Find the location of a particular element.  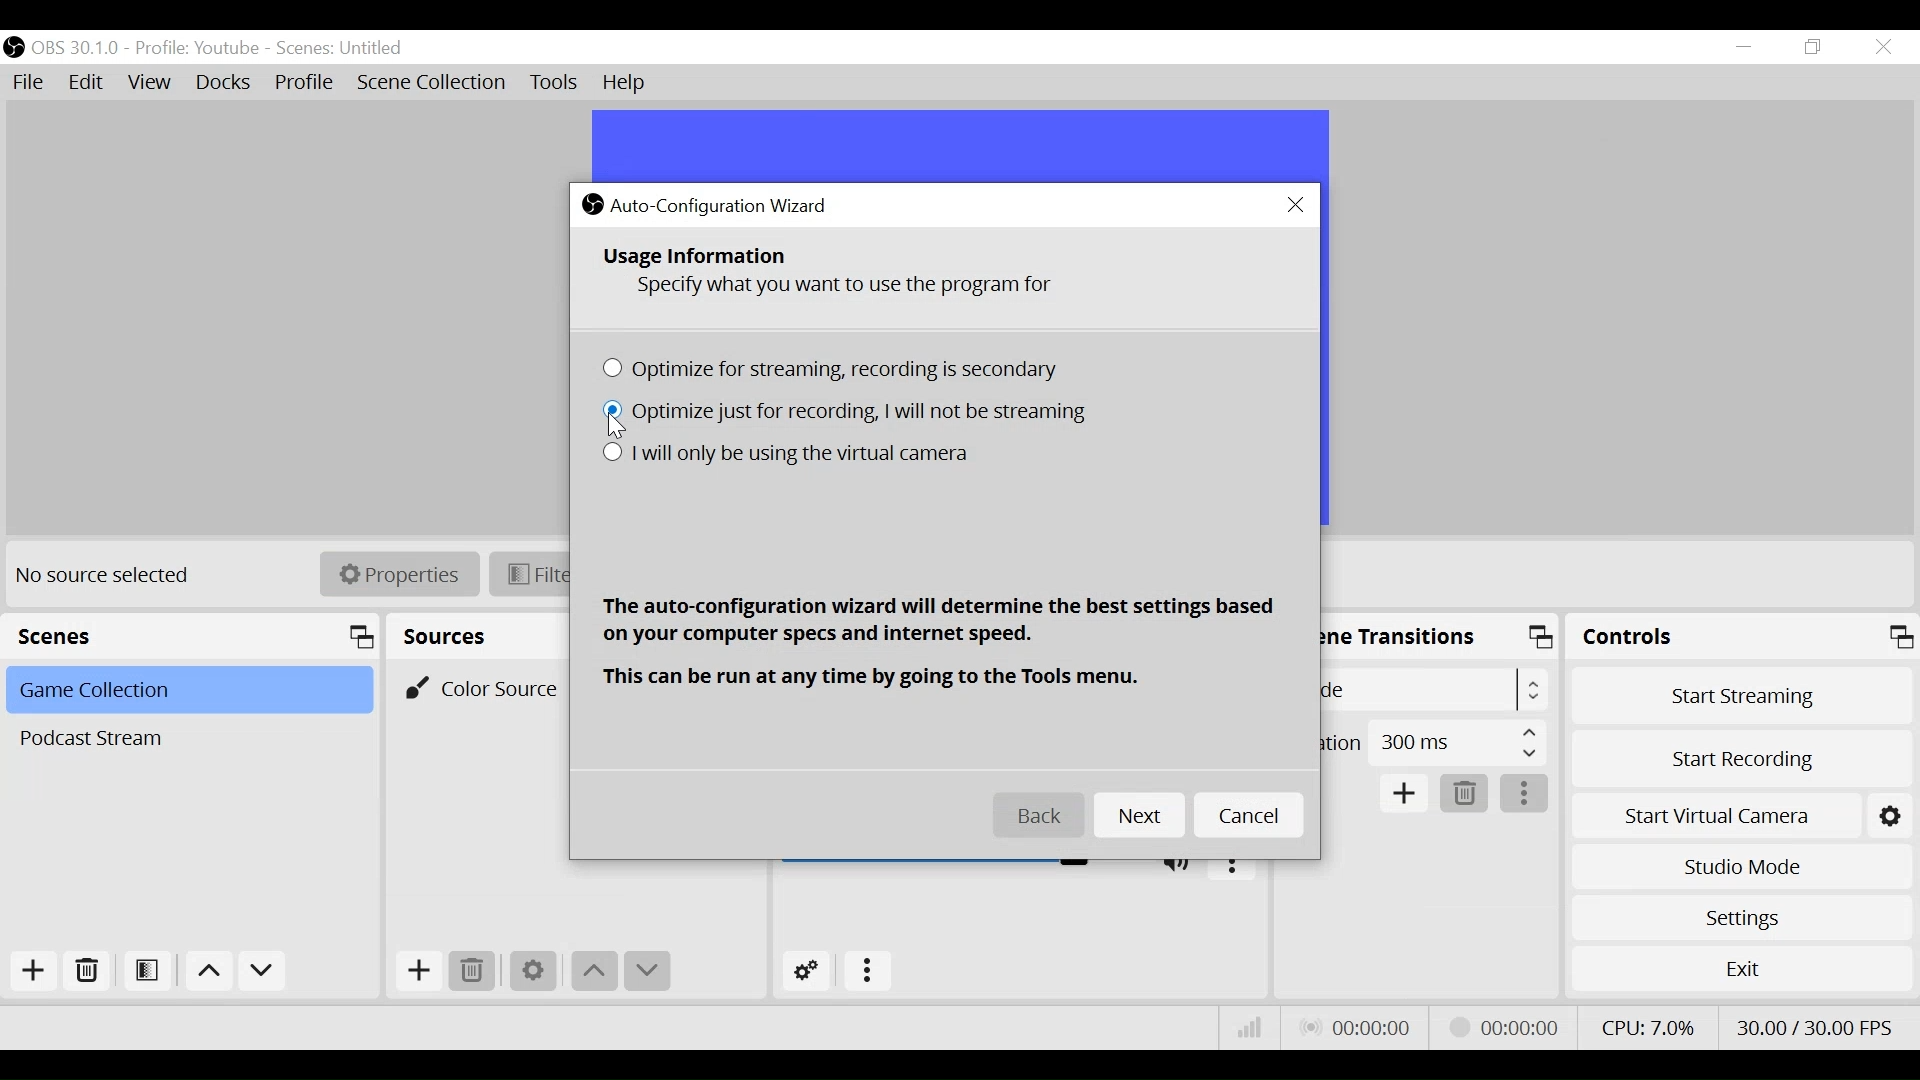

OBS Studio Desktop icon is located at coordinates (592, 203).